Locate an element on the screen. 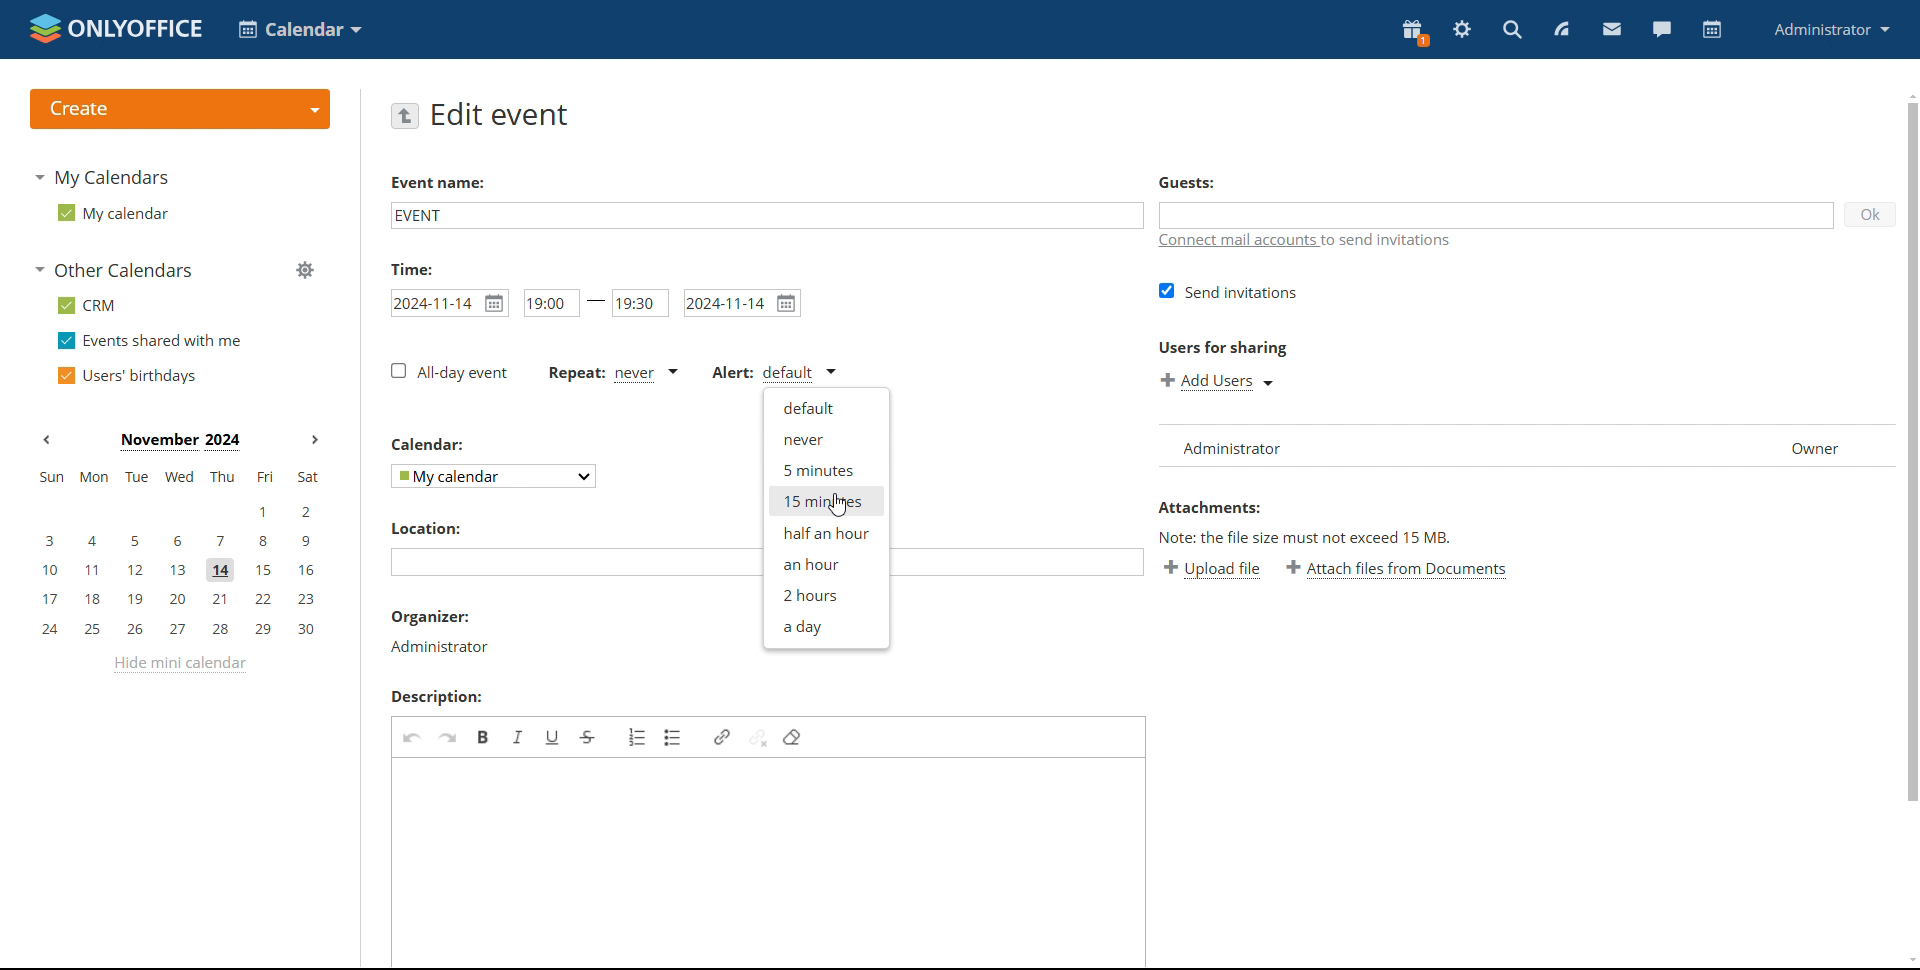 The image size is (1920, 970). guest: is located at coordinates (1200, 184).